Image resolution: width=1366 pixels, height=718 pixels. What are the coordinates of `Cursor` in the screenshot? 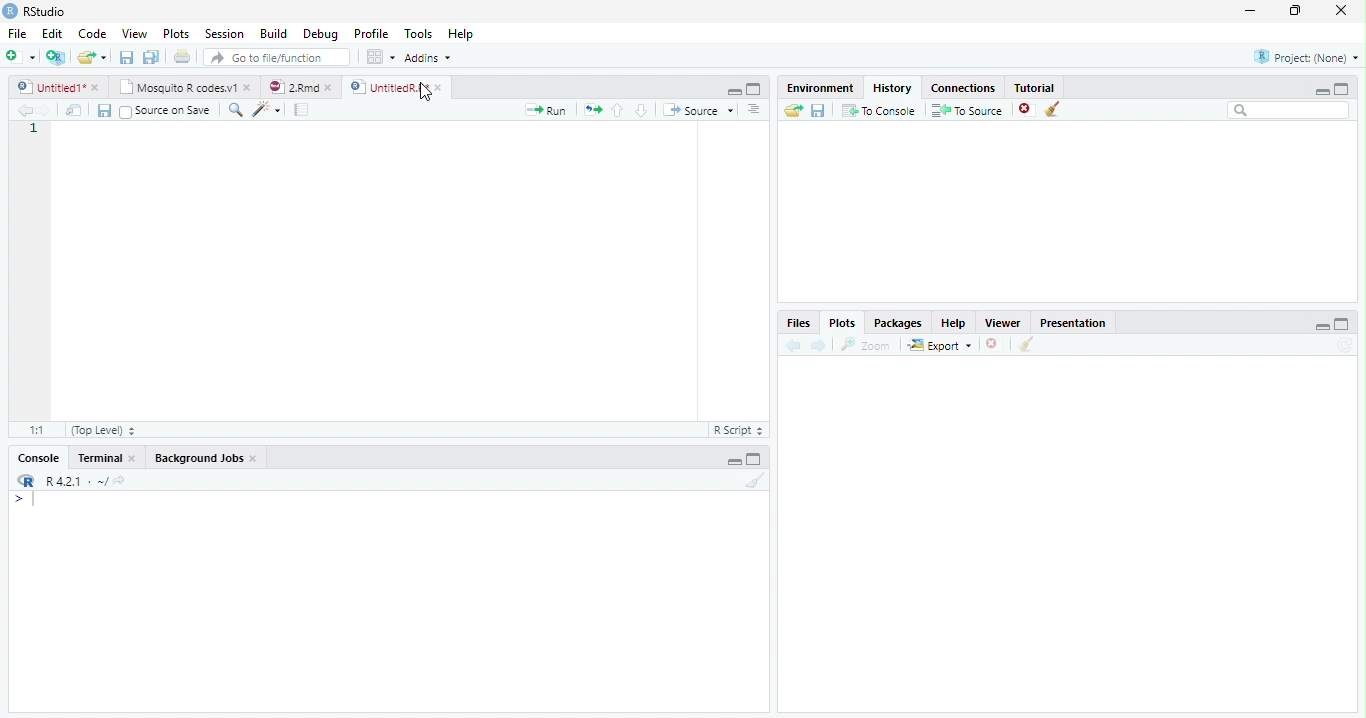 It's located at (38, 501).